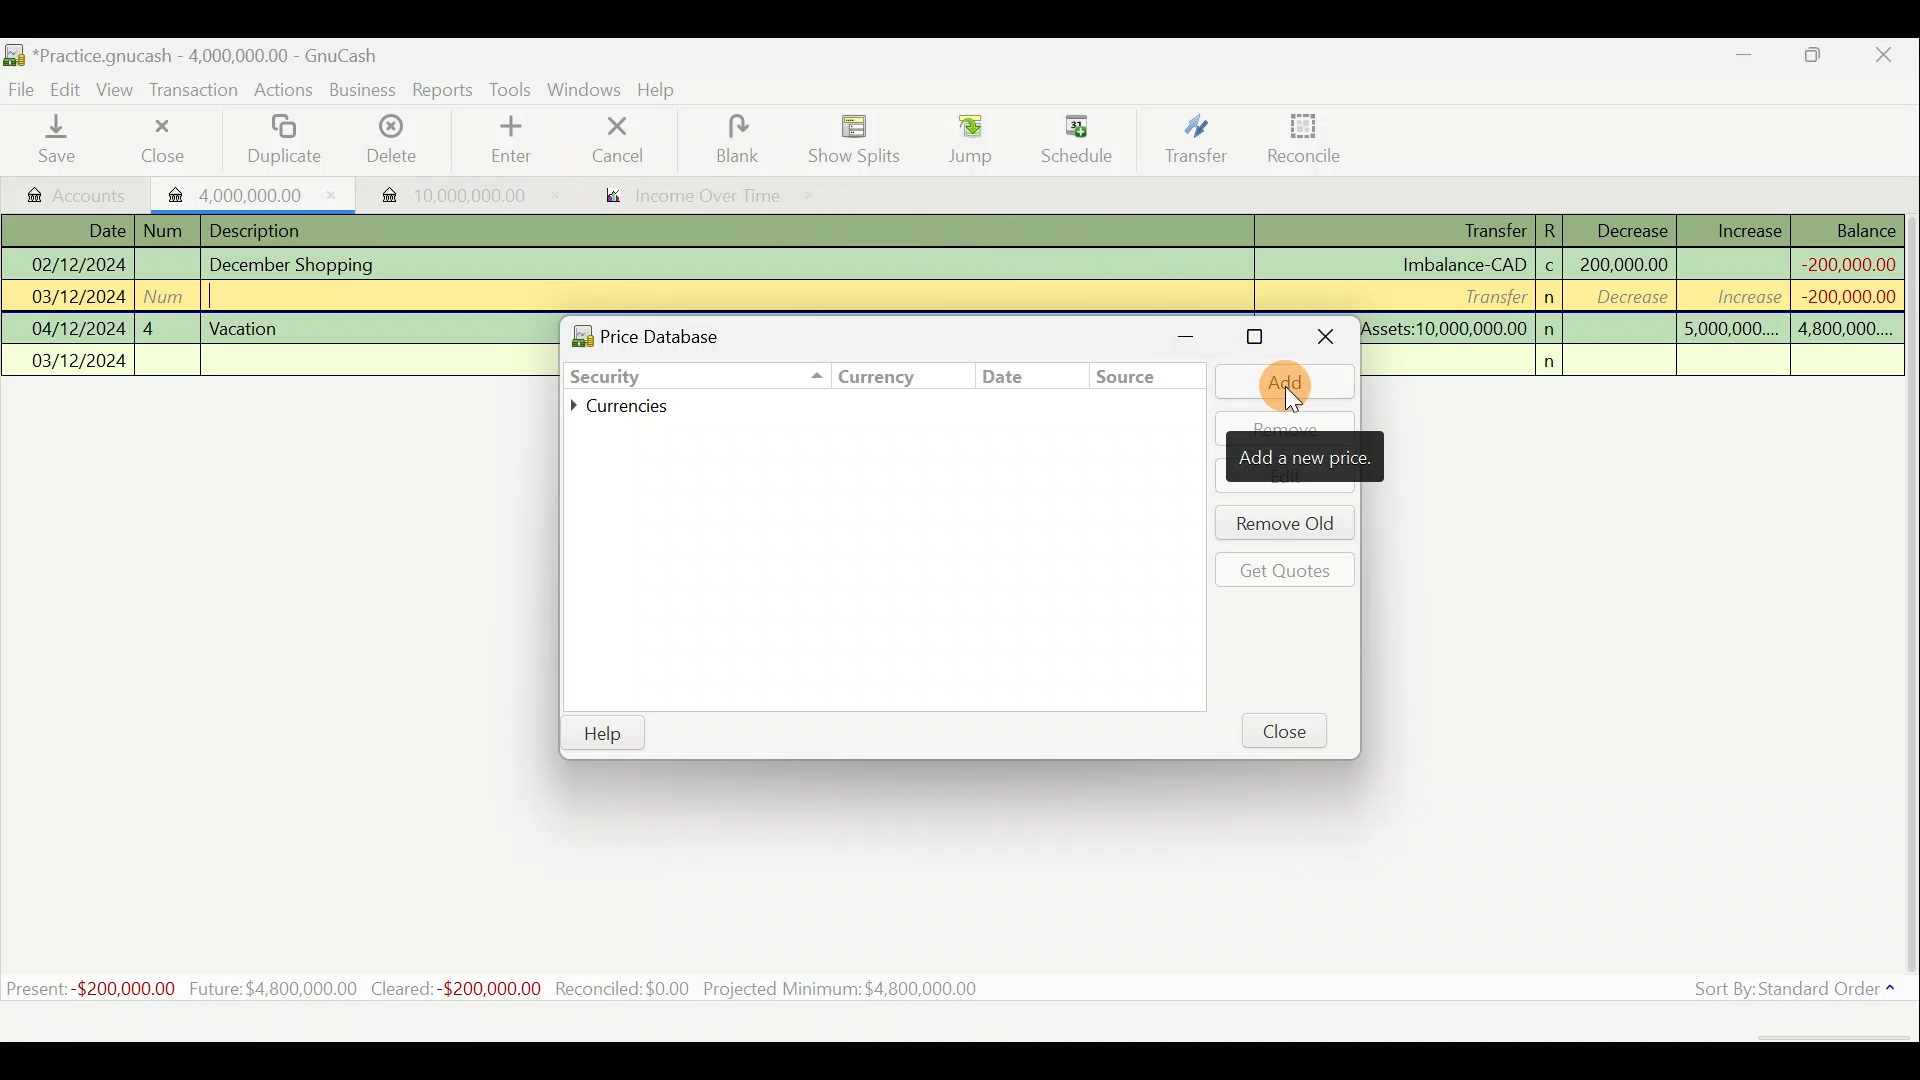 The width and height of the screenshot is (1920, 1080). Describe the element at coordinates (79, 329) in the screenshot. I see `04/12/2024` at that location.